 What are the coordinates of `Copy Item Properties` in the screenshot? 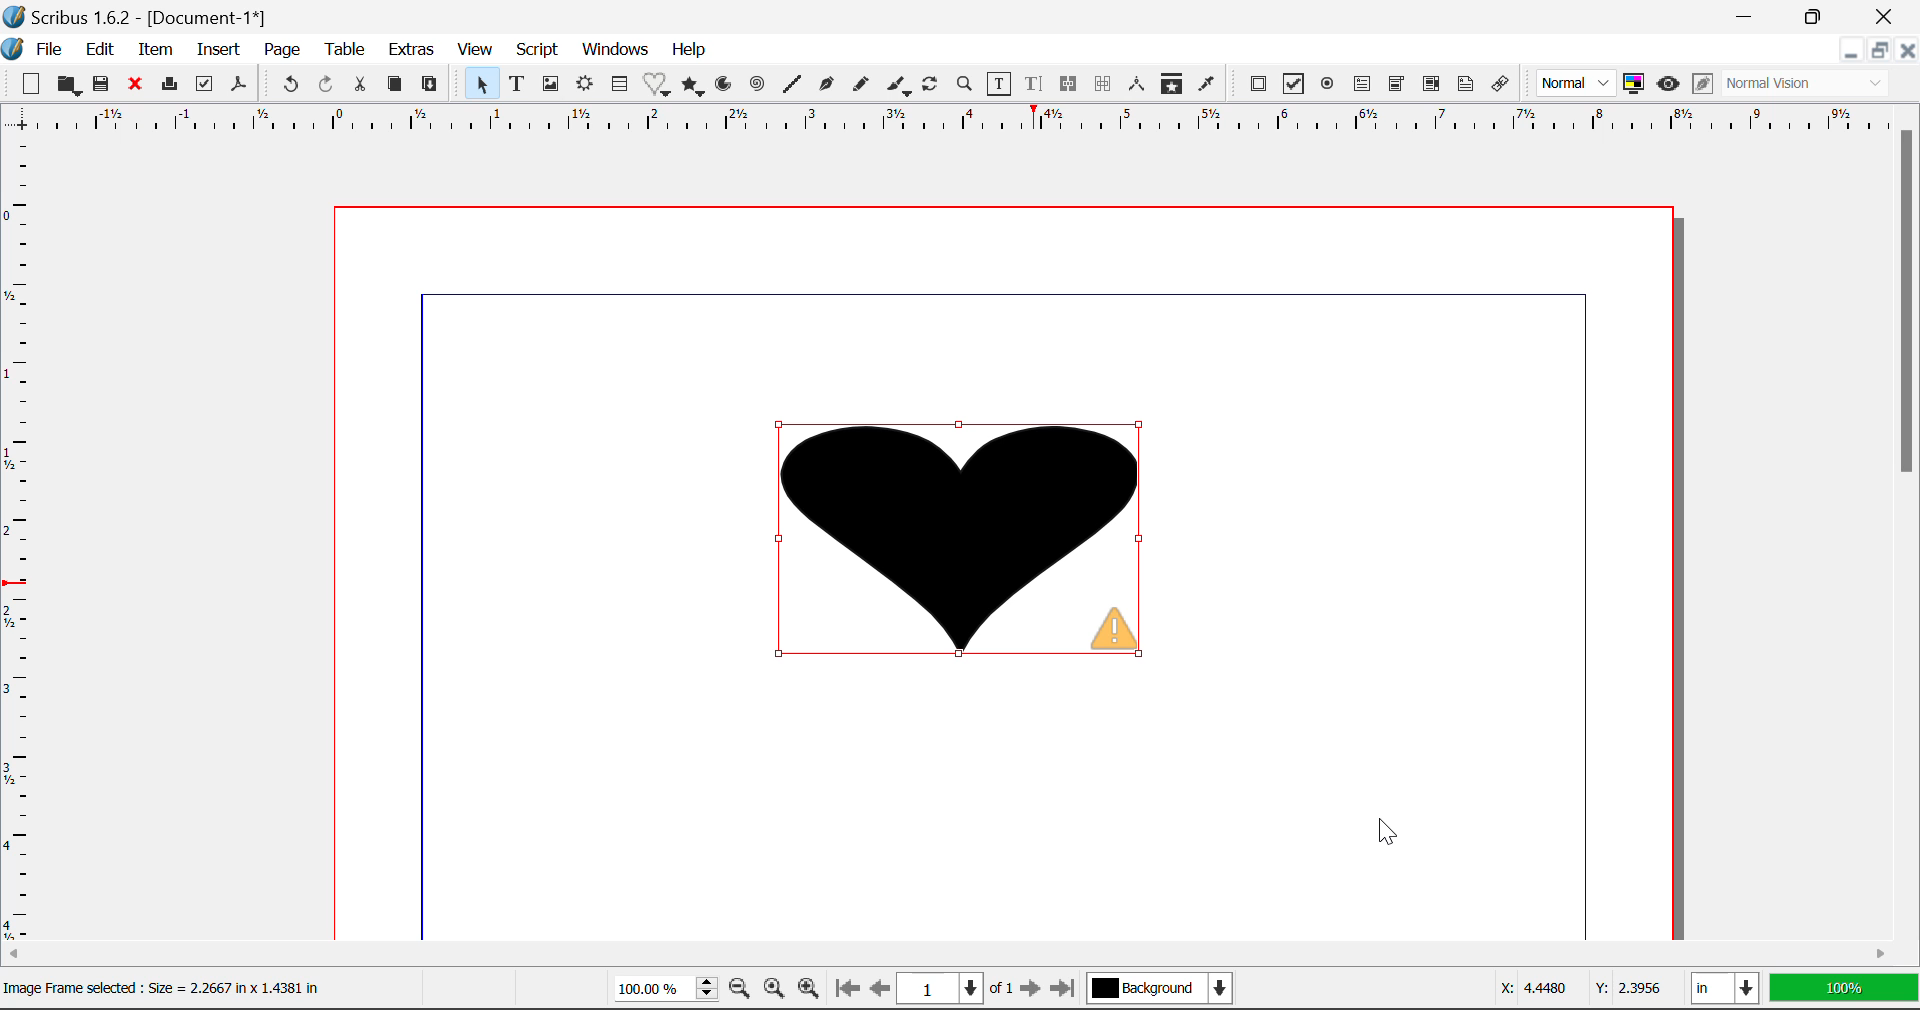 It's located at (1176, 86).